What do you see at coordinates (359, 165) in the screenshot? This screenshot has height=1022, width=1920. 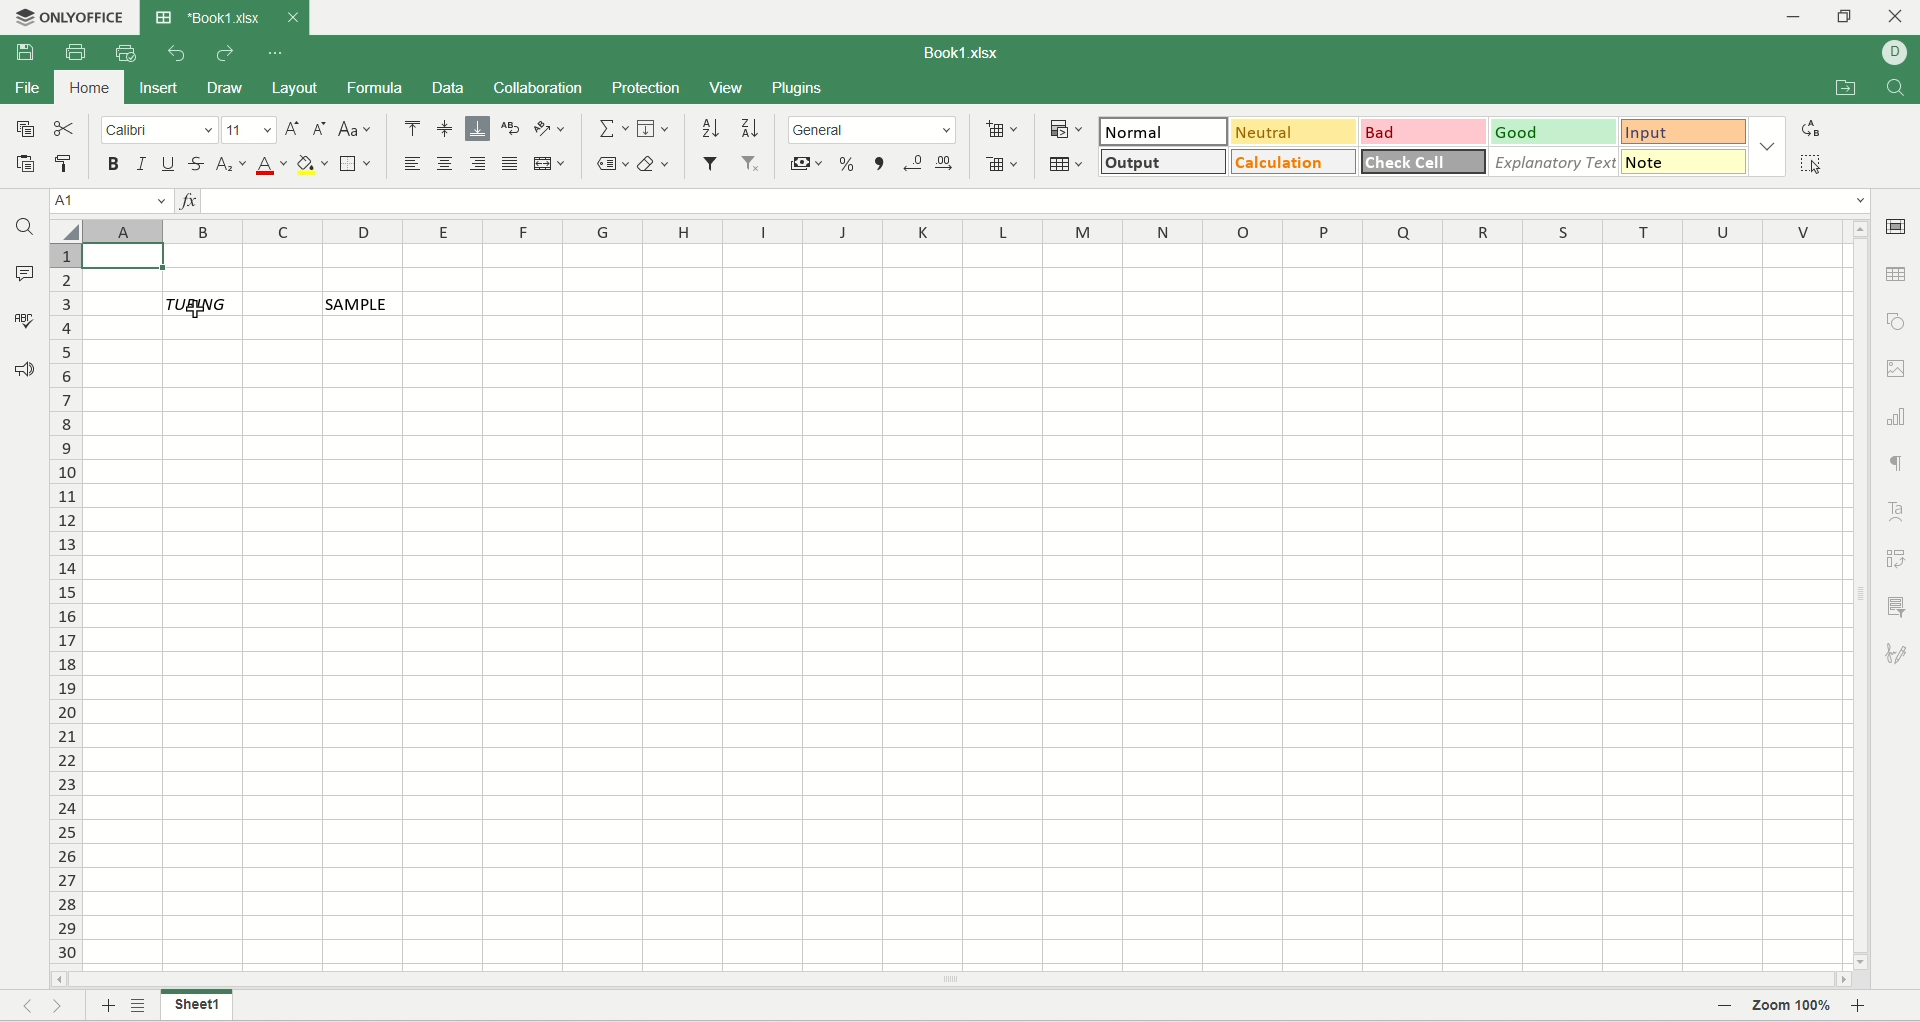 I see `border` at bounding box center [359, 165].